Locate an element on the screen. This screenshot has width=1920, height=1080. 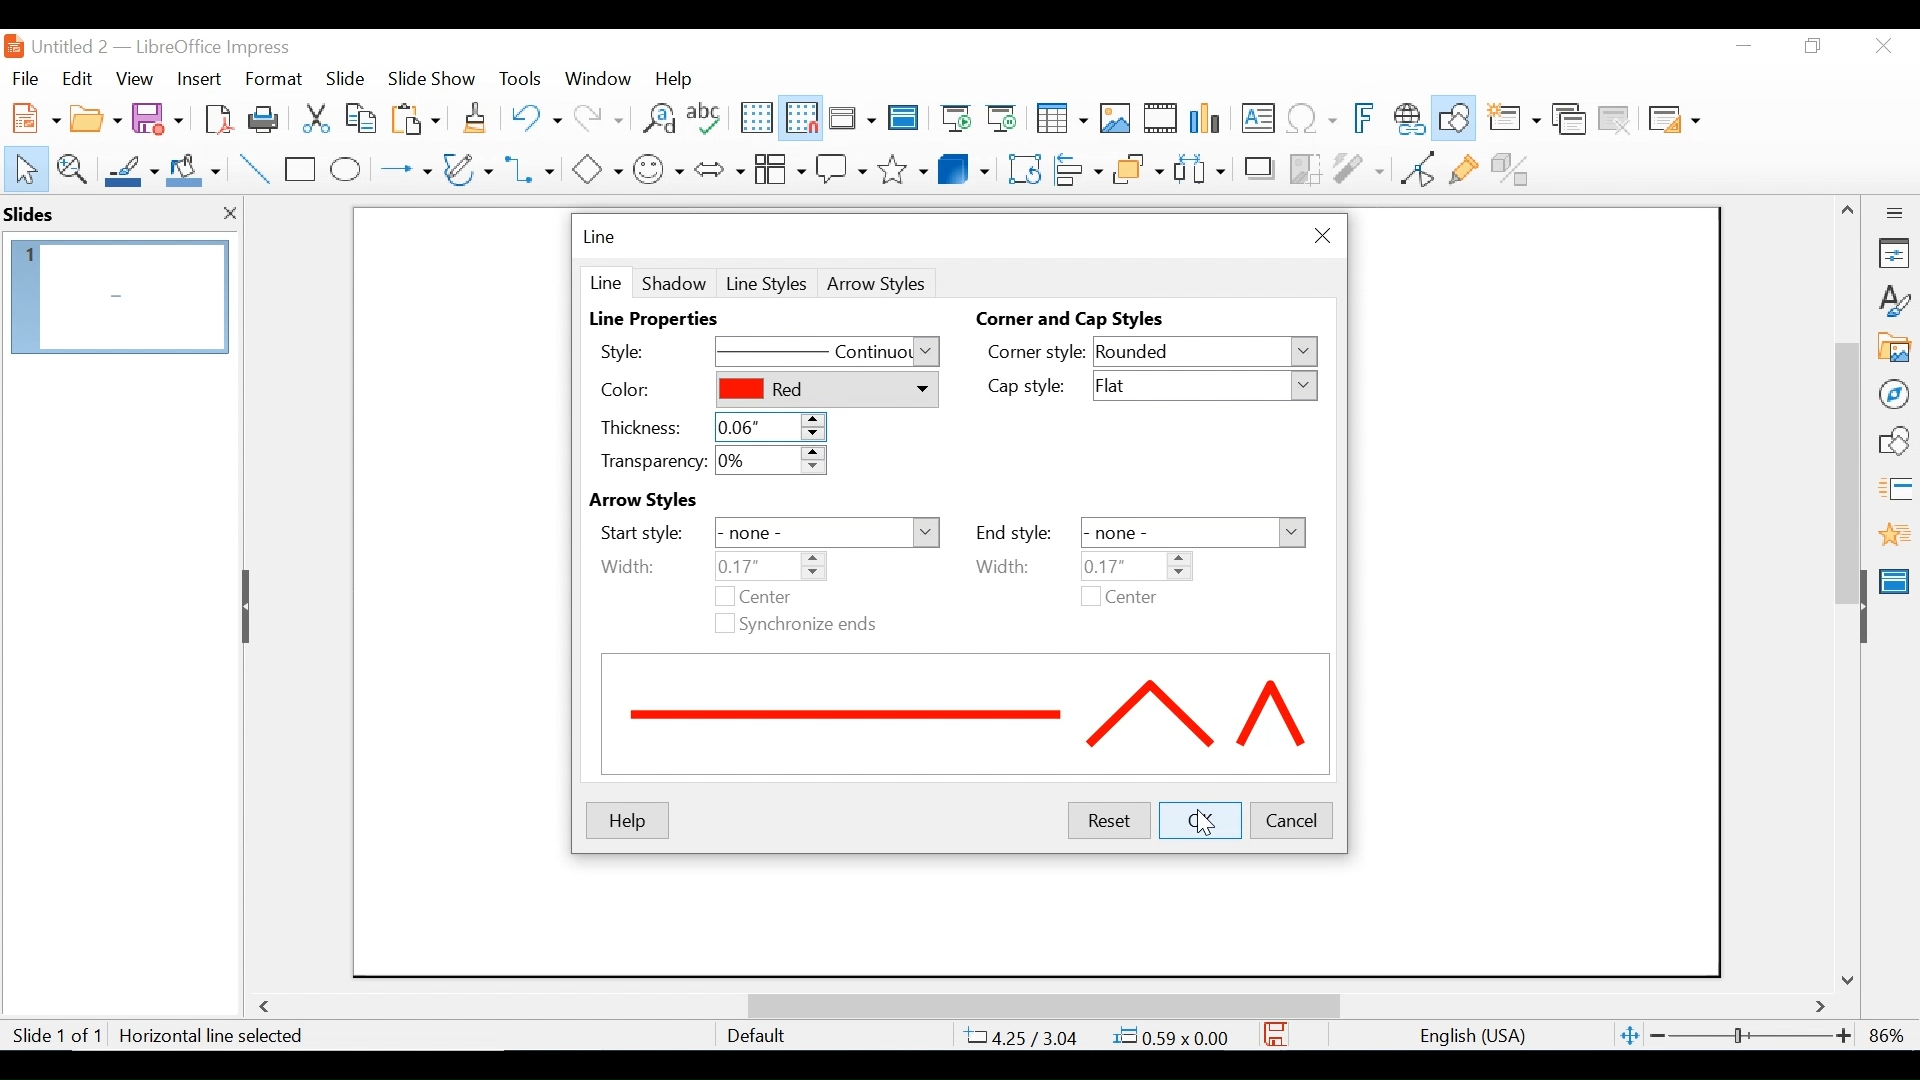
Fill Color is located at coordinates (194, 170).